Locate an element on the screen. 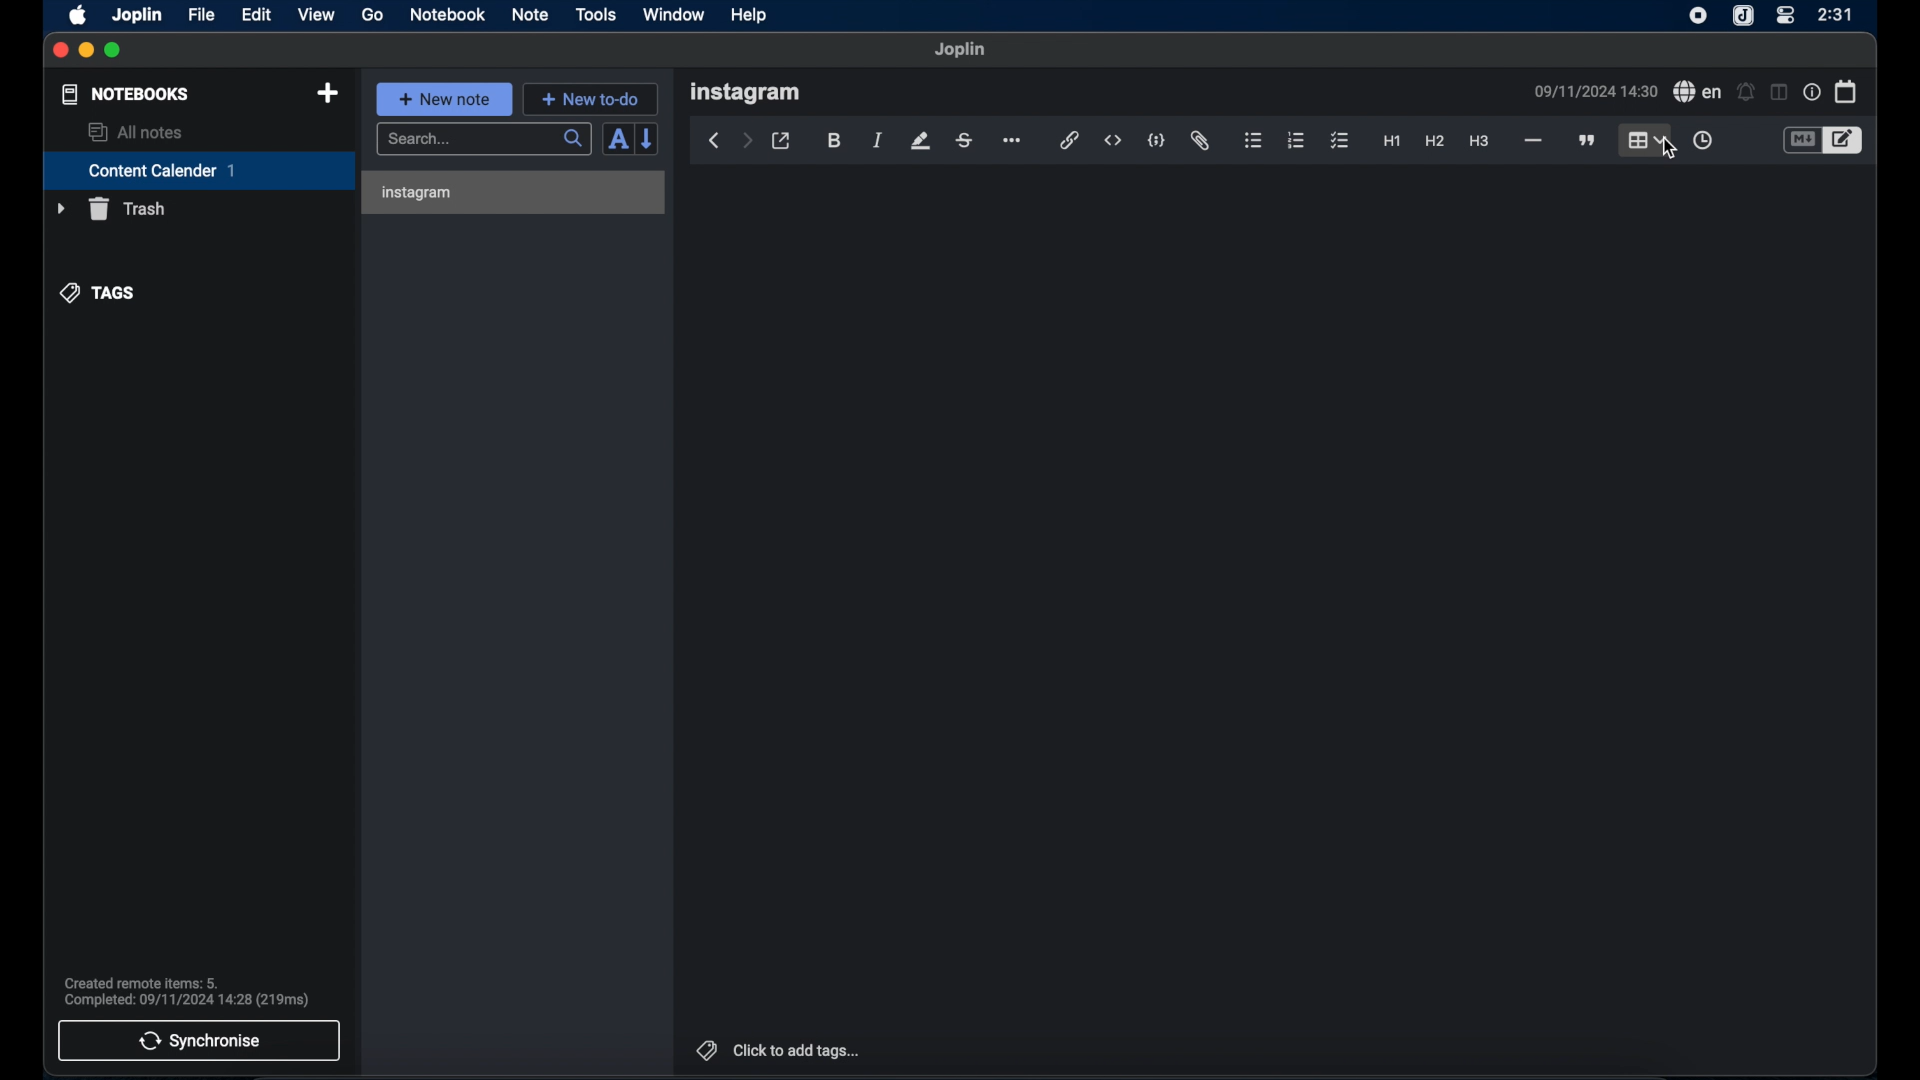  apple icon is located at coordinates (79, 16).